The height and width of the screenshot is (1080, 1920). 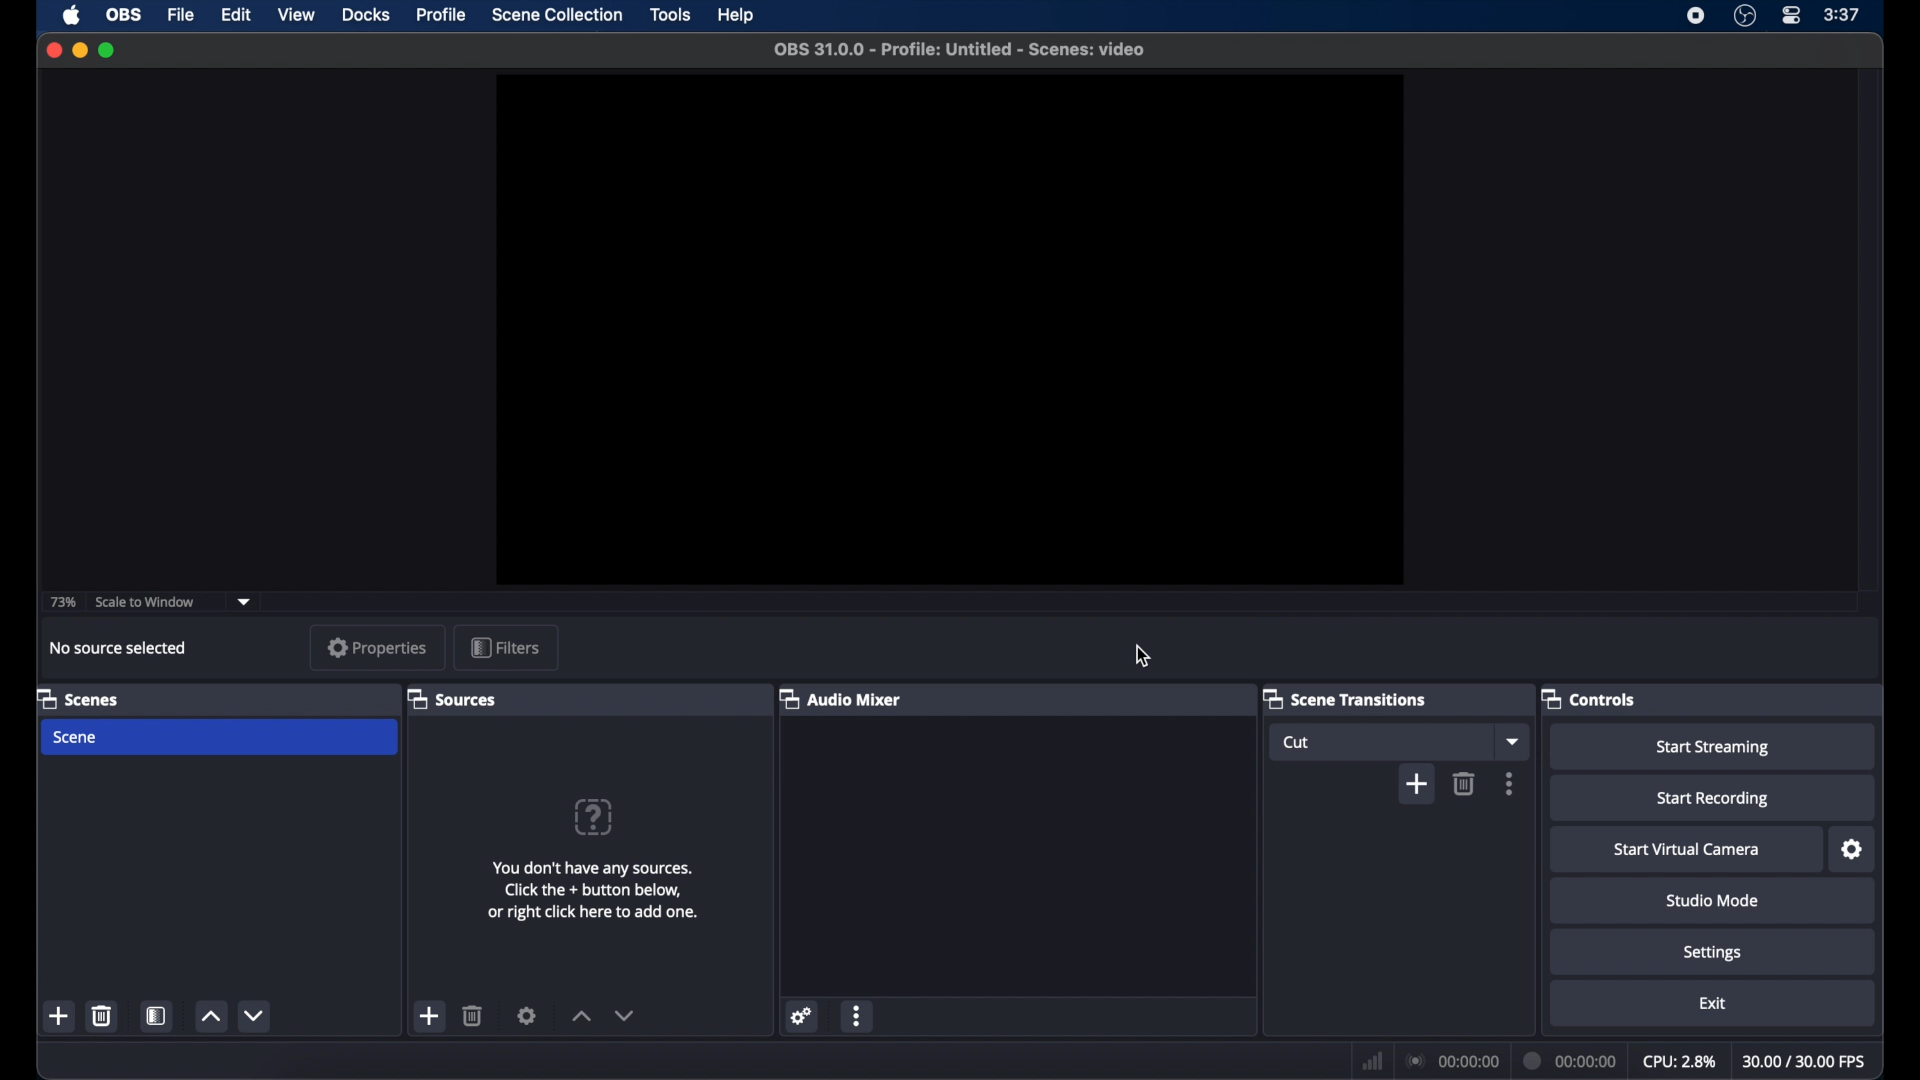 I want to click on fps, so click(x=1805, y=1061).